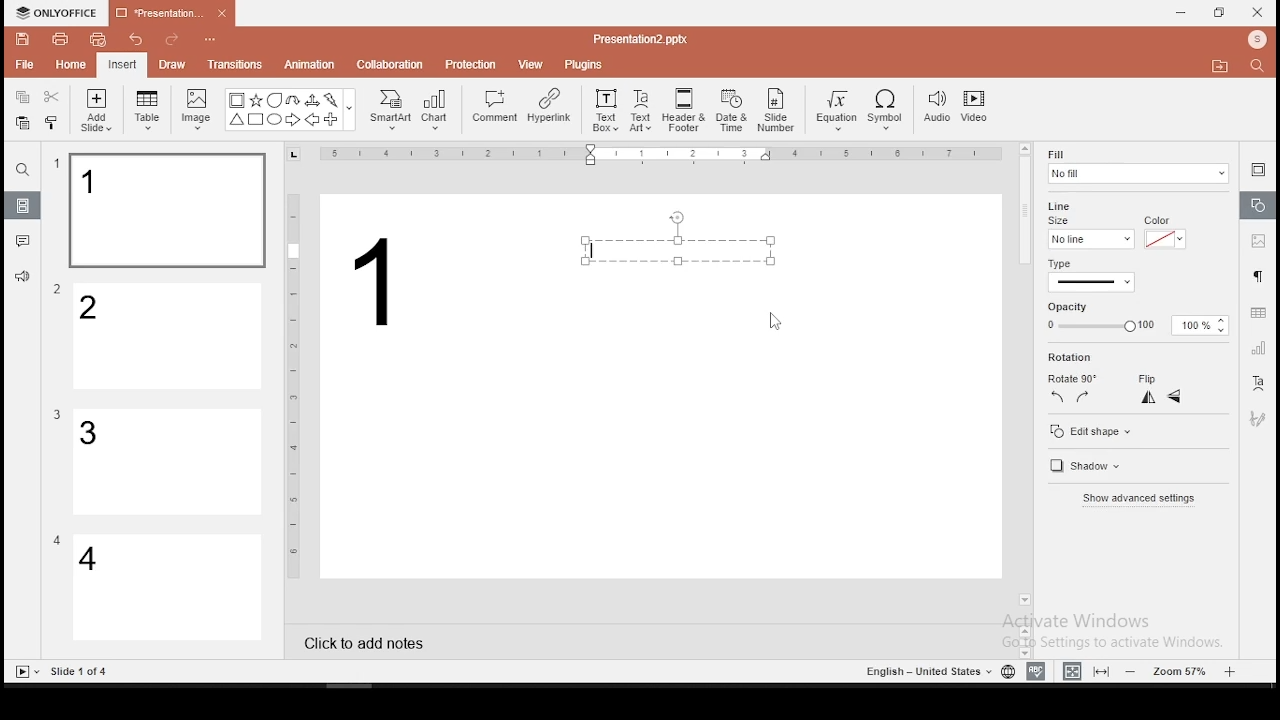 The width and height of the screenshot is (1280, 720). Describe the element at coordinates (665, 155) in the screenshot. I see `` at that location.